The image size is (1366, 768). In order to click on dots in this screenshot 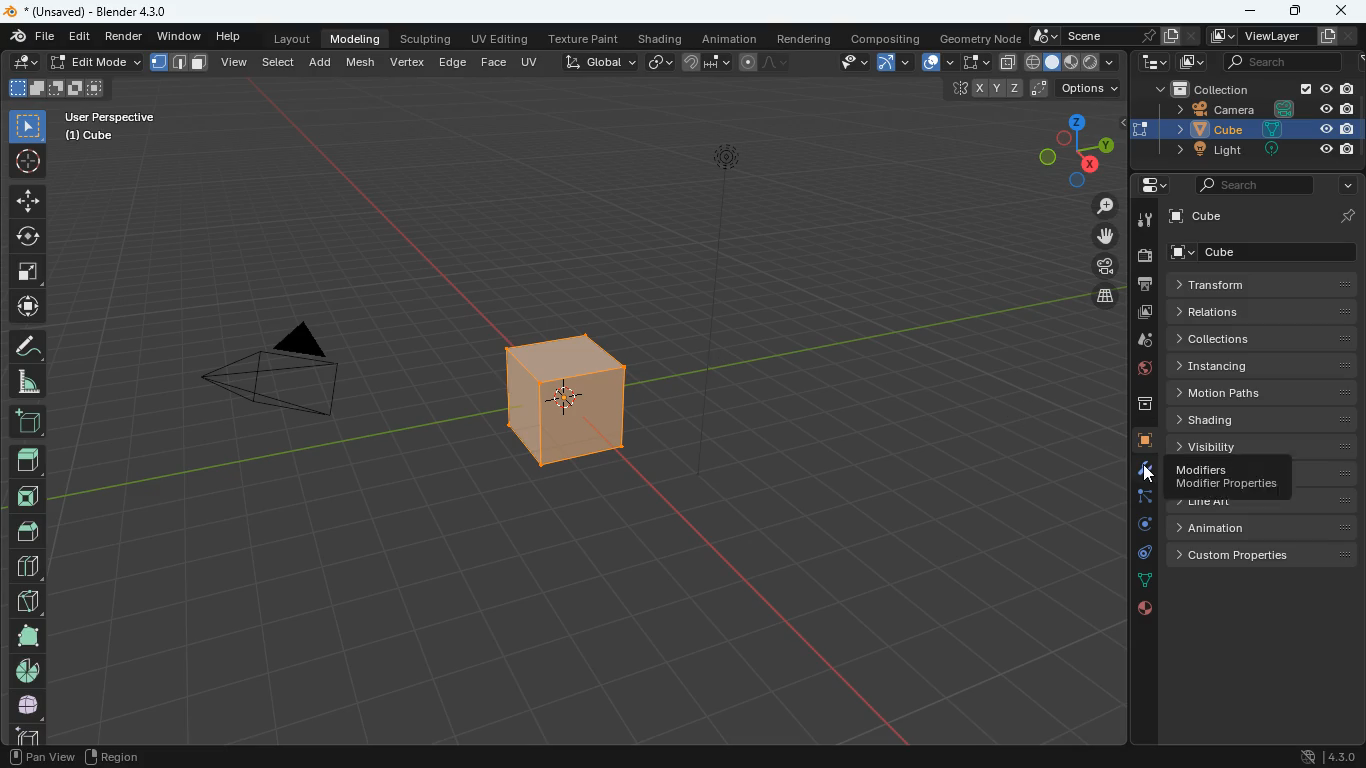, I will do `click(1140, 581)`.